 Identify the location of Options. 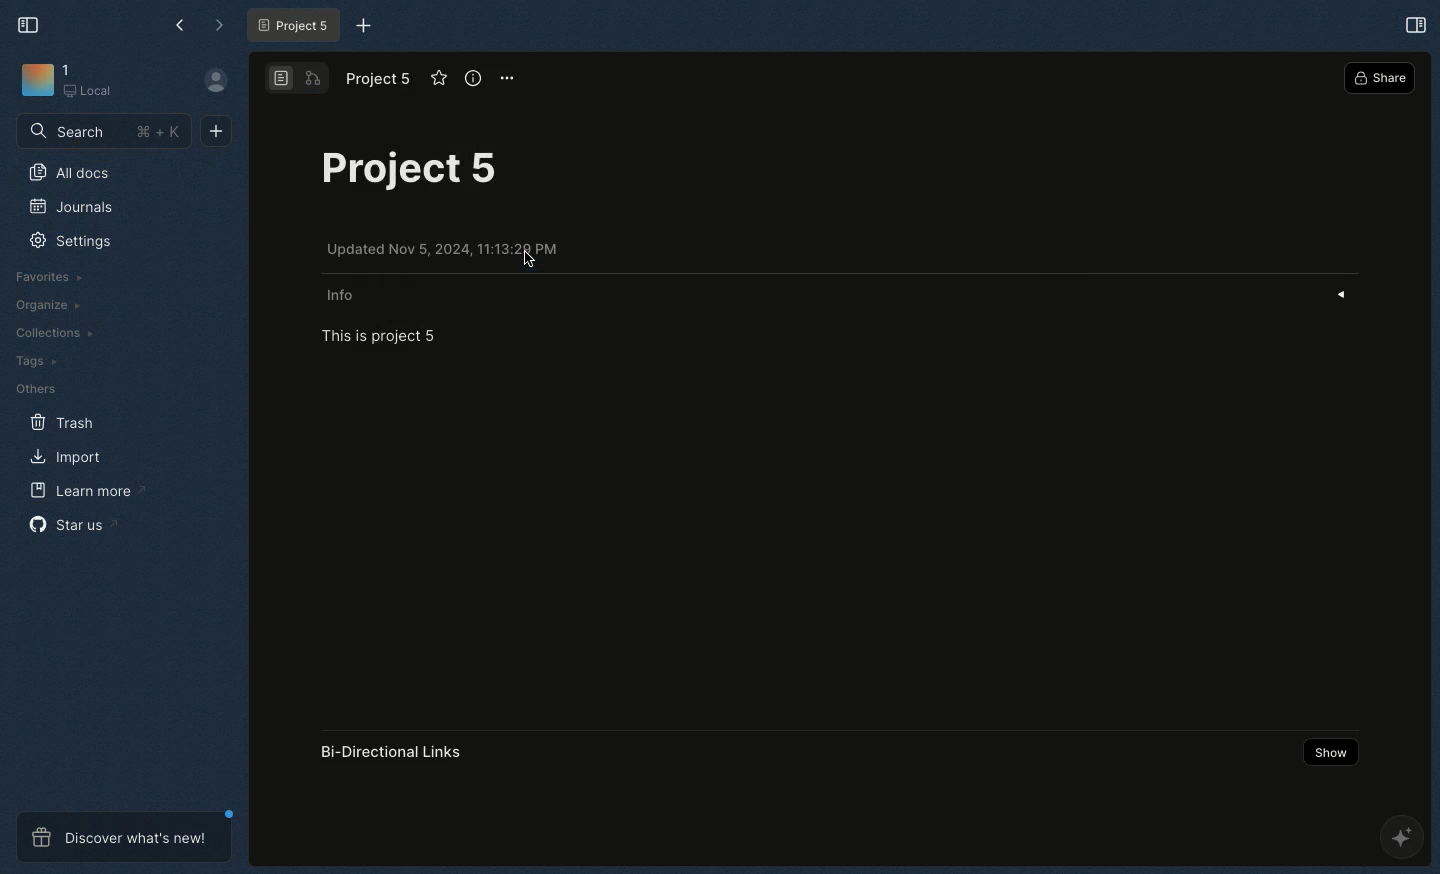
(510, 76).